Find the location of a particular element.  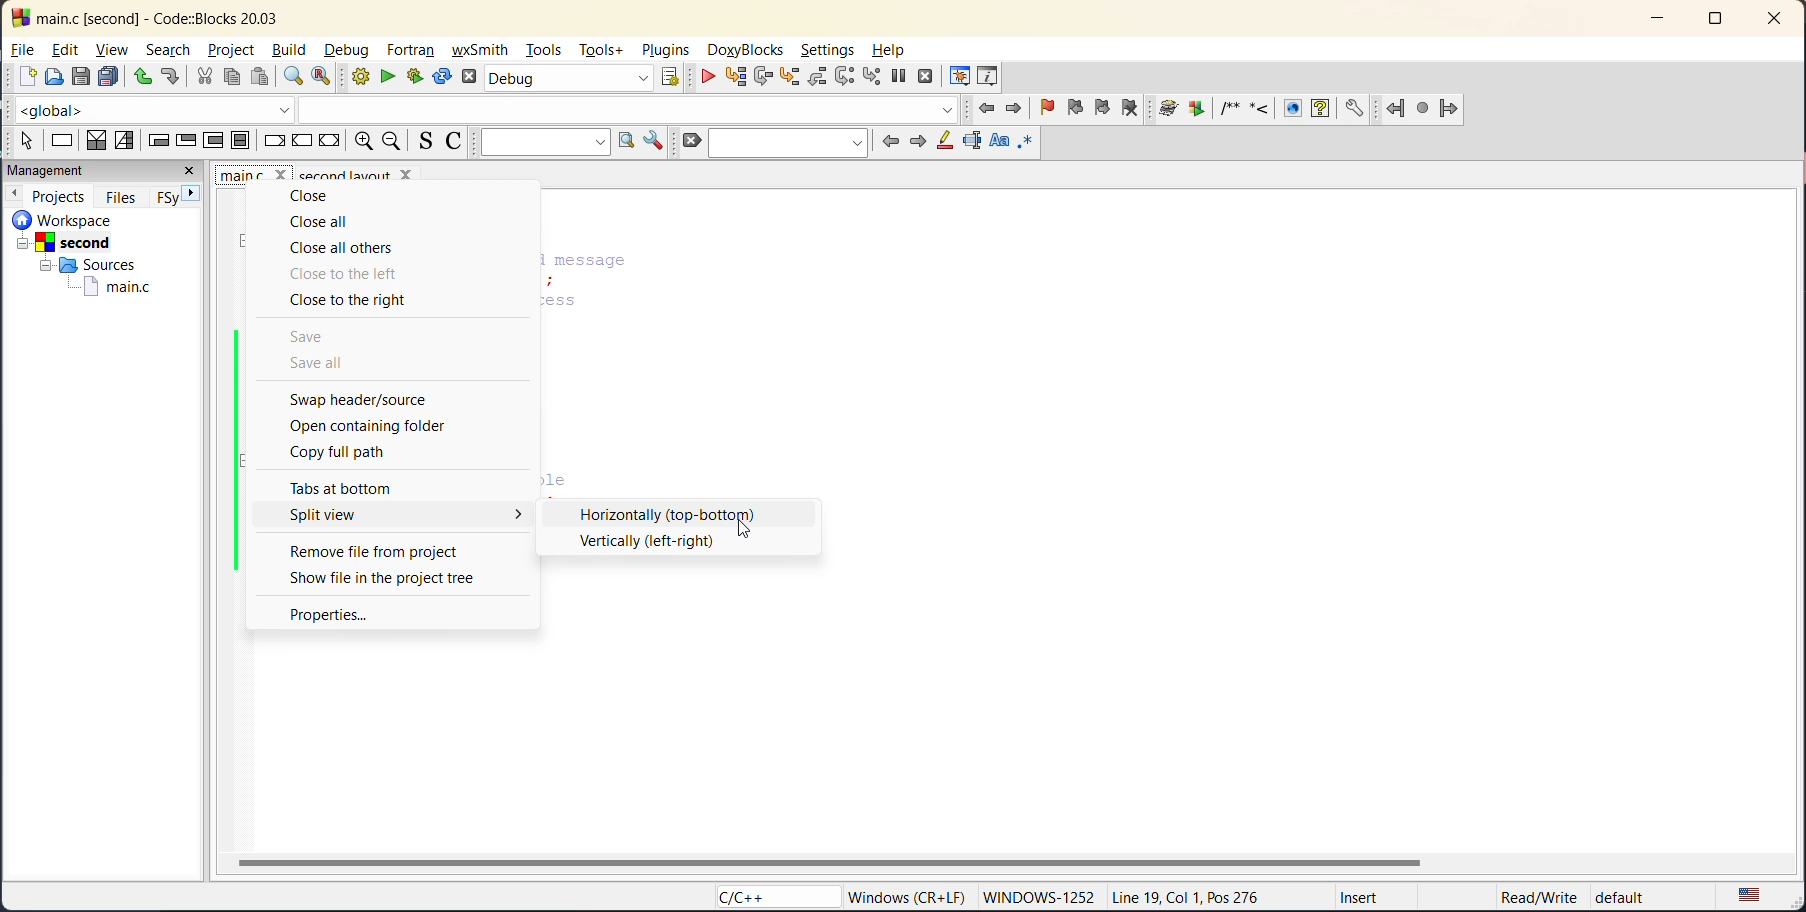

replace is located at coordinates (316, 78).